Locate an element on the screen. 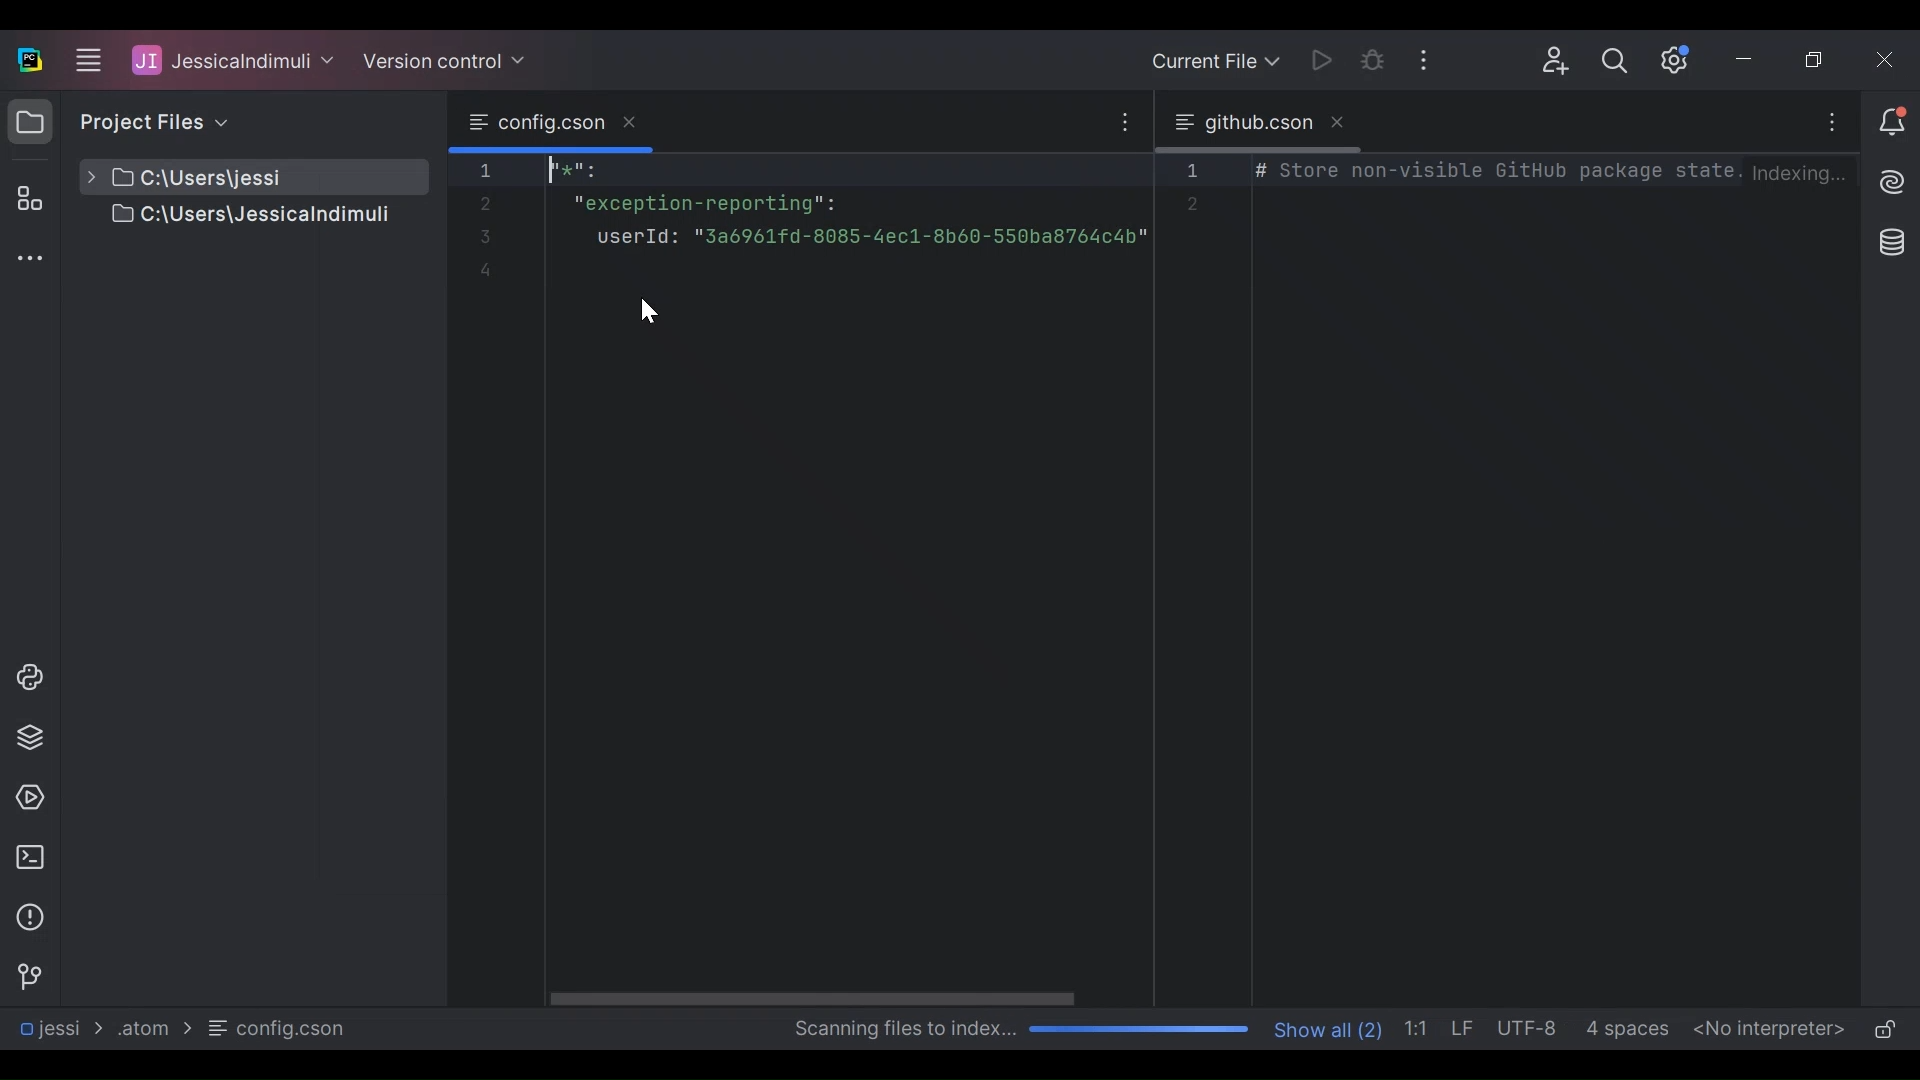 The height and width of the screenshot is (1080, 1920). Browse Current Tab is located at coordinates (559, 123).